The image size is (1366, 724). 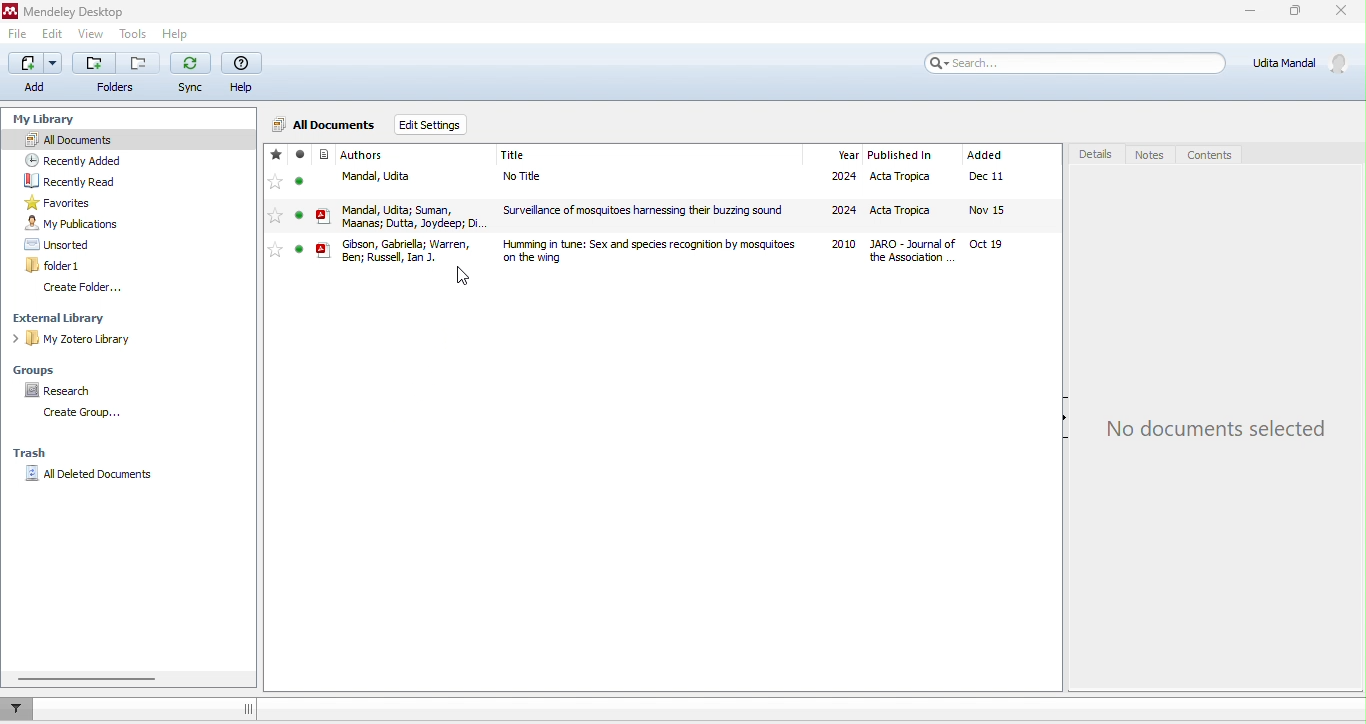 I want to click on tools, so click(x=134, y=36).